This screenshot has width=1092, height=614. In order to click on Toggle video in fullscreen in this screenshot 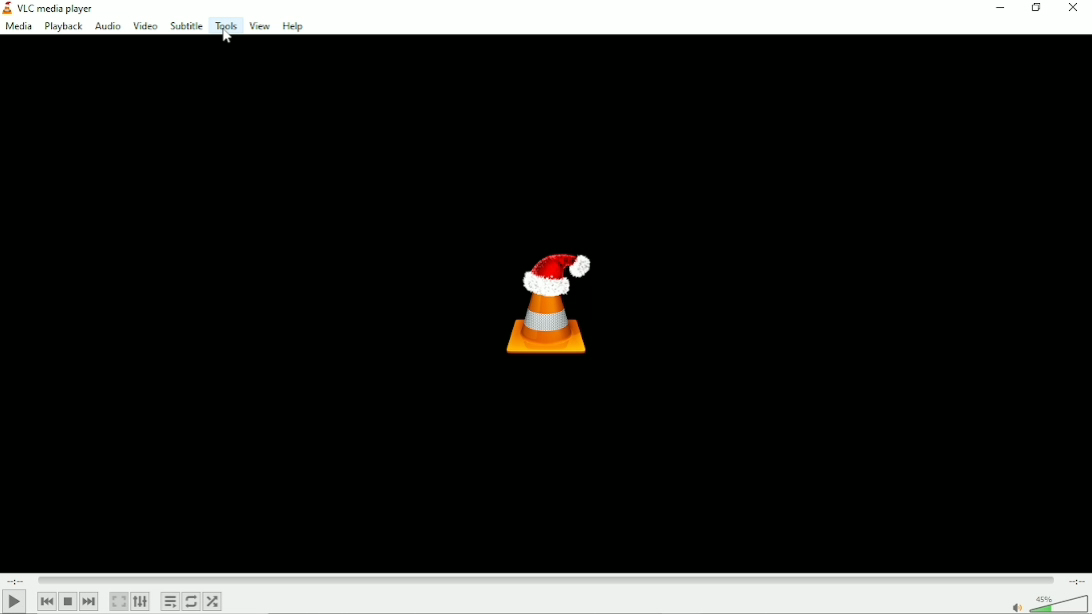, I will do `click(119, 601)`.